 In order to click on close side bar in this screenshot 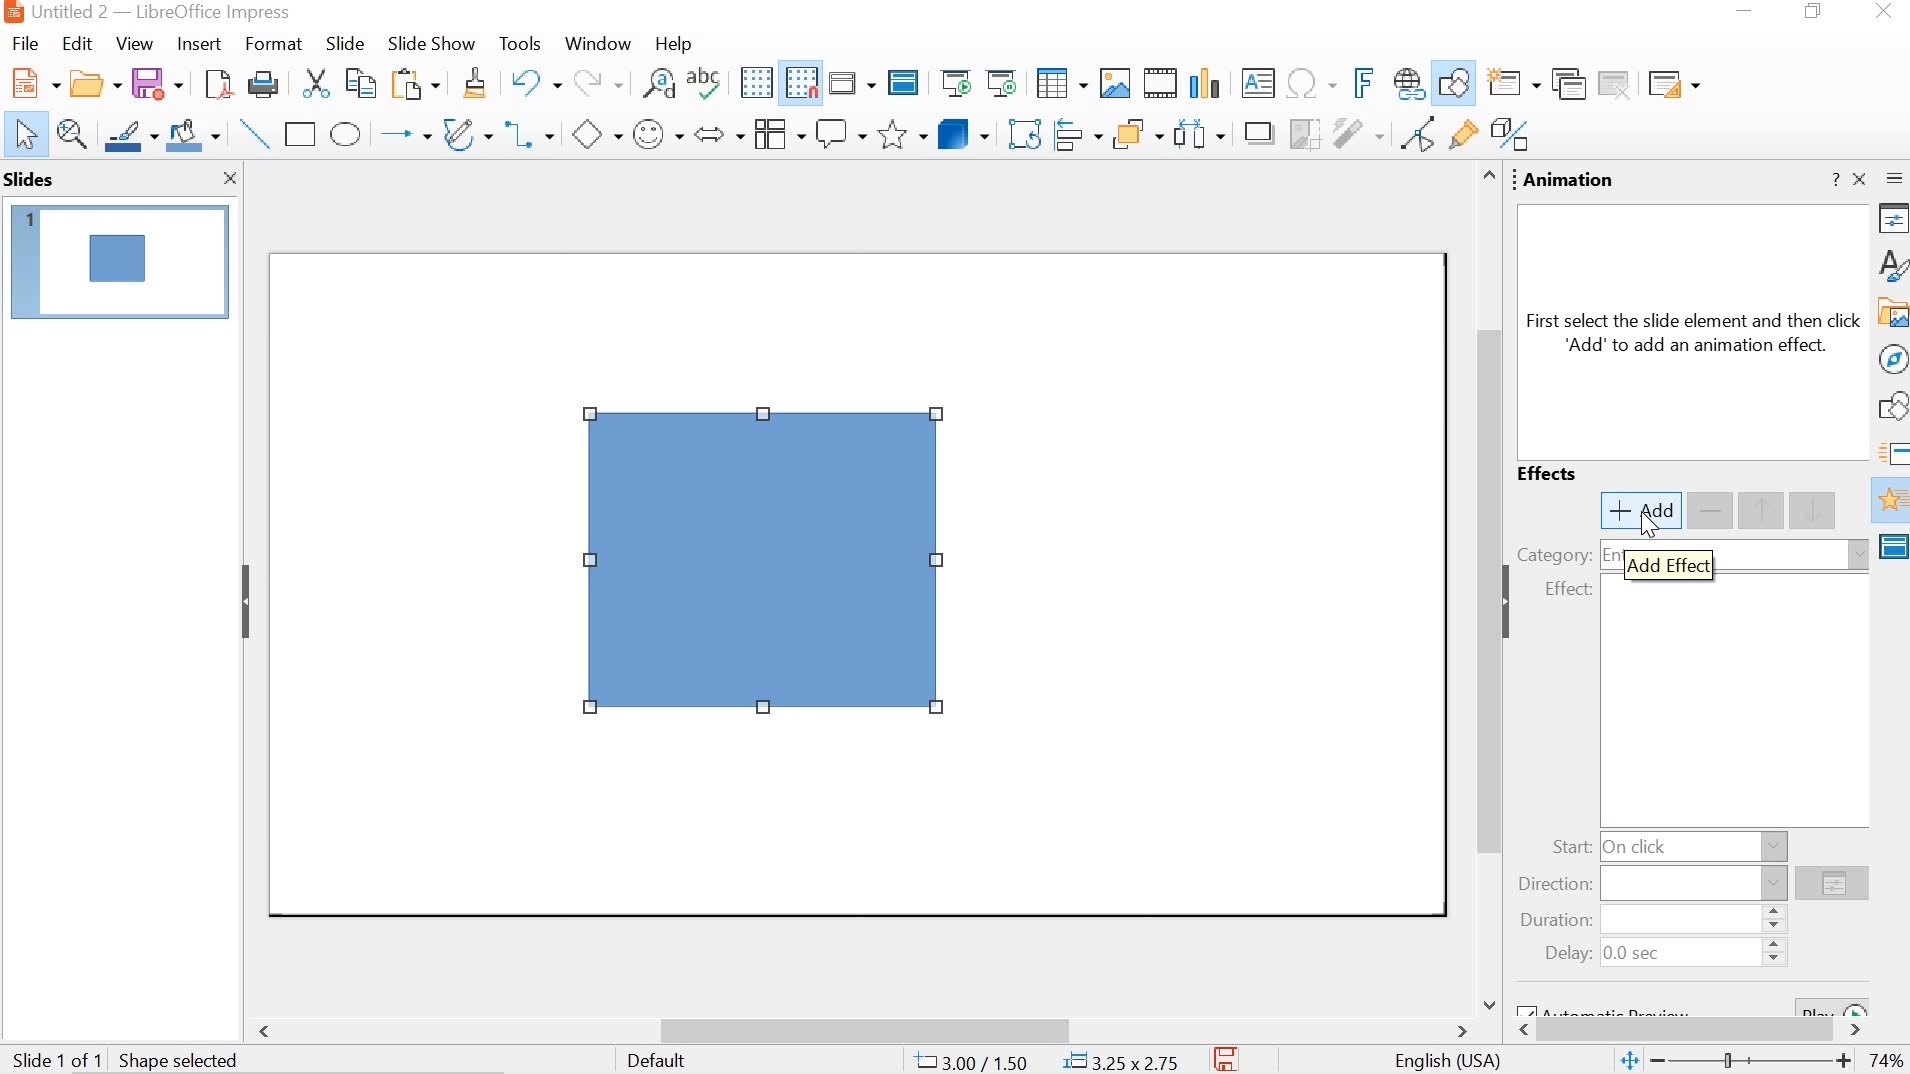, I will do `click(1859, 178)`.